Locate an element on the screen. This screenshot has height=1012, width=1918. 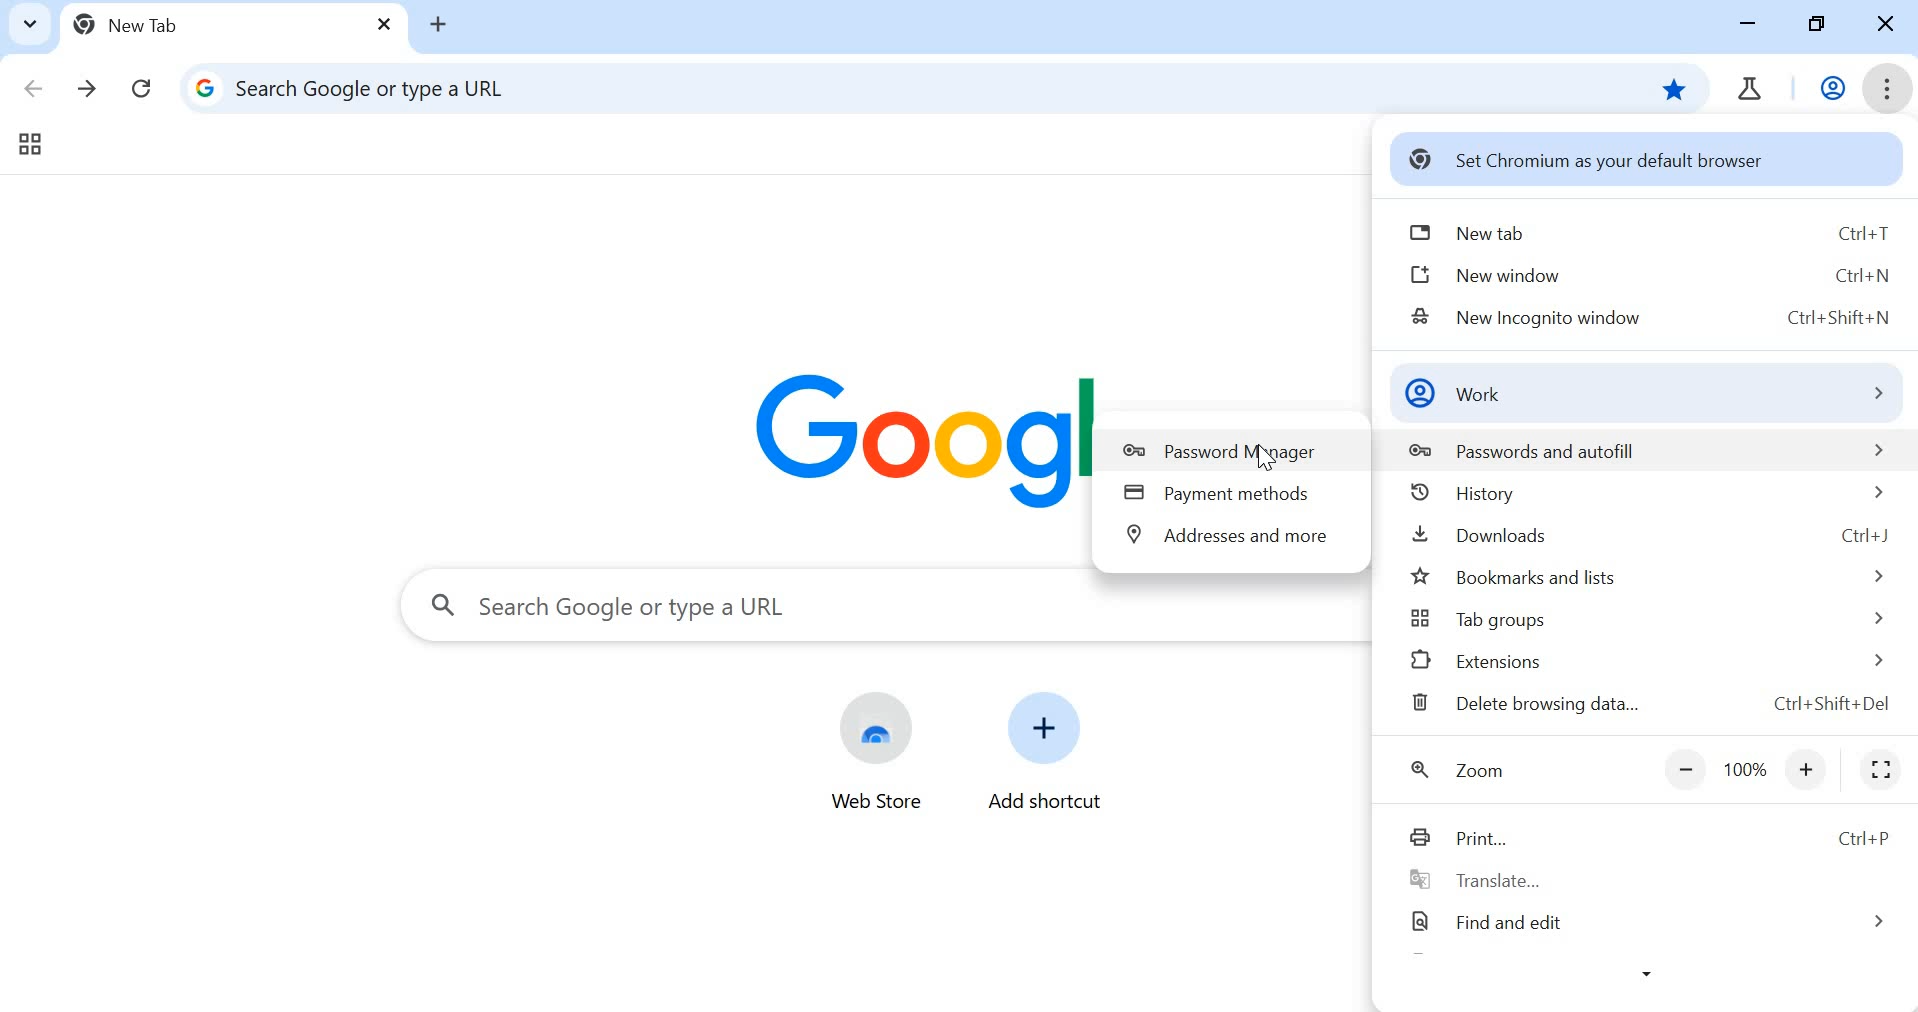
password manager is located at coordinates (1225, 449).